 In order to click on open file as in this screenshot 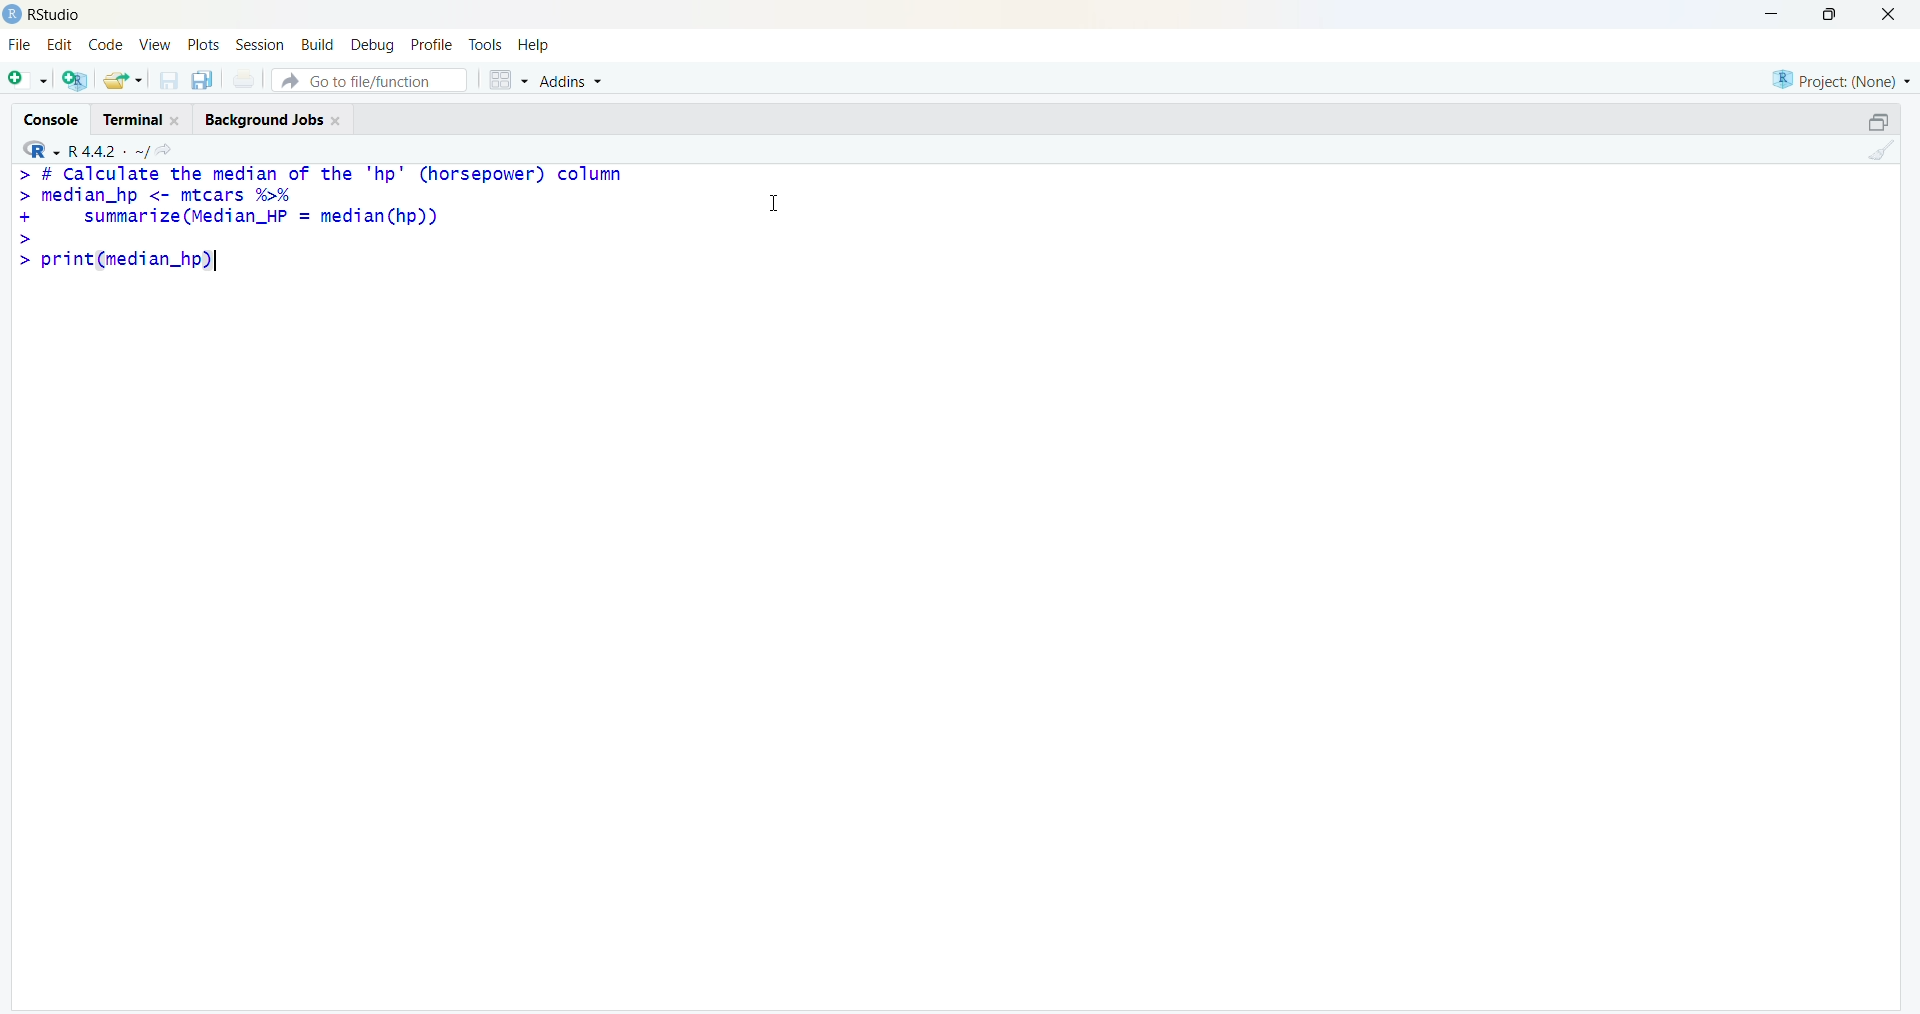, I will do `click(29, 81)`.